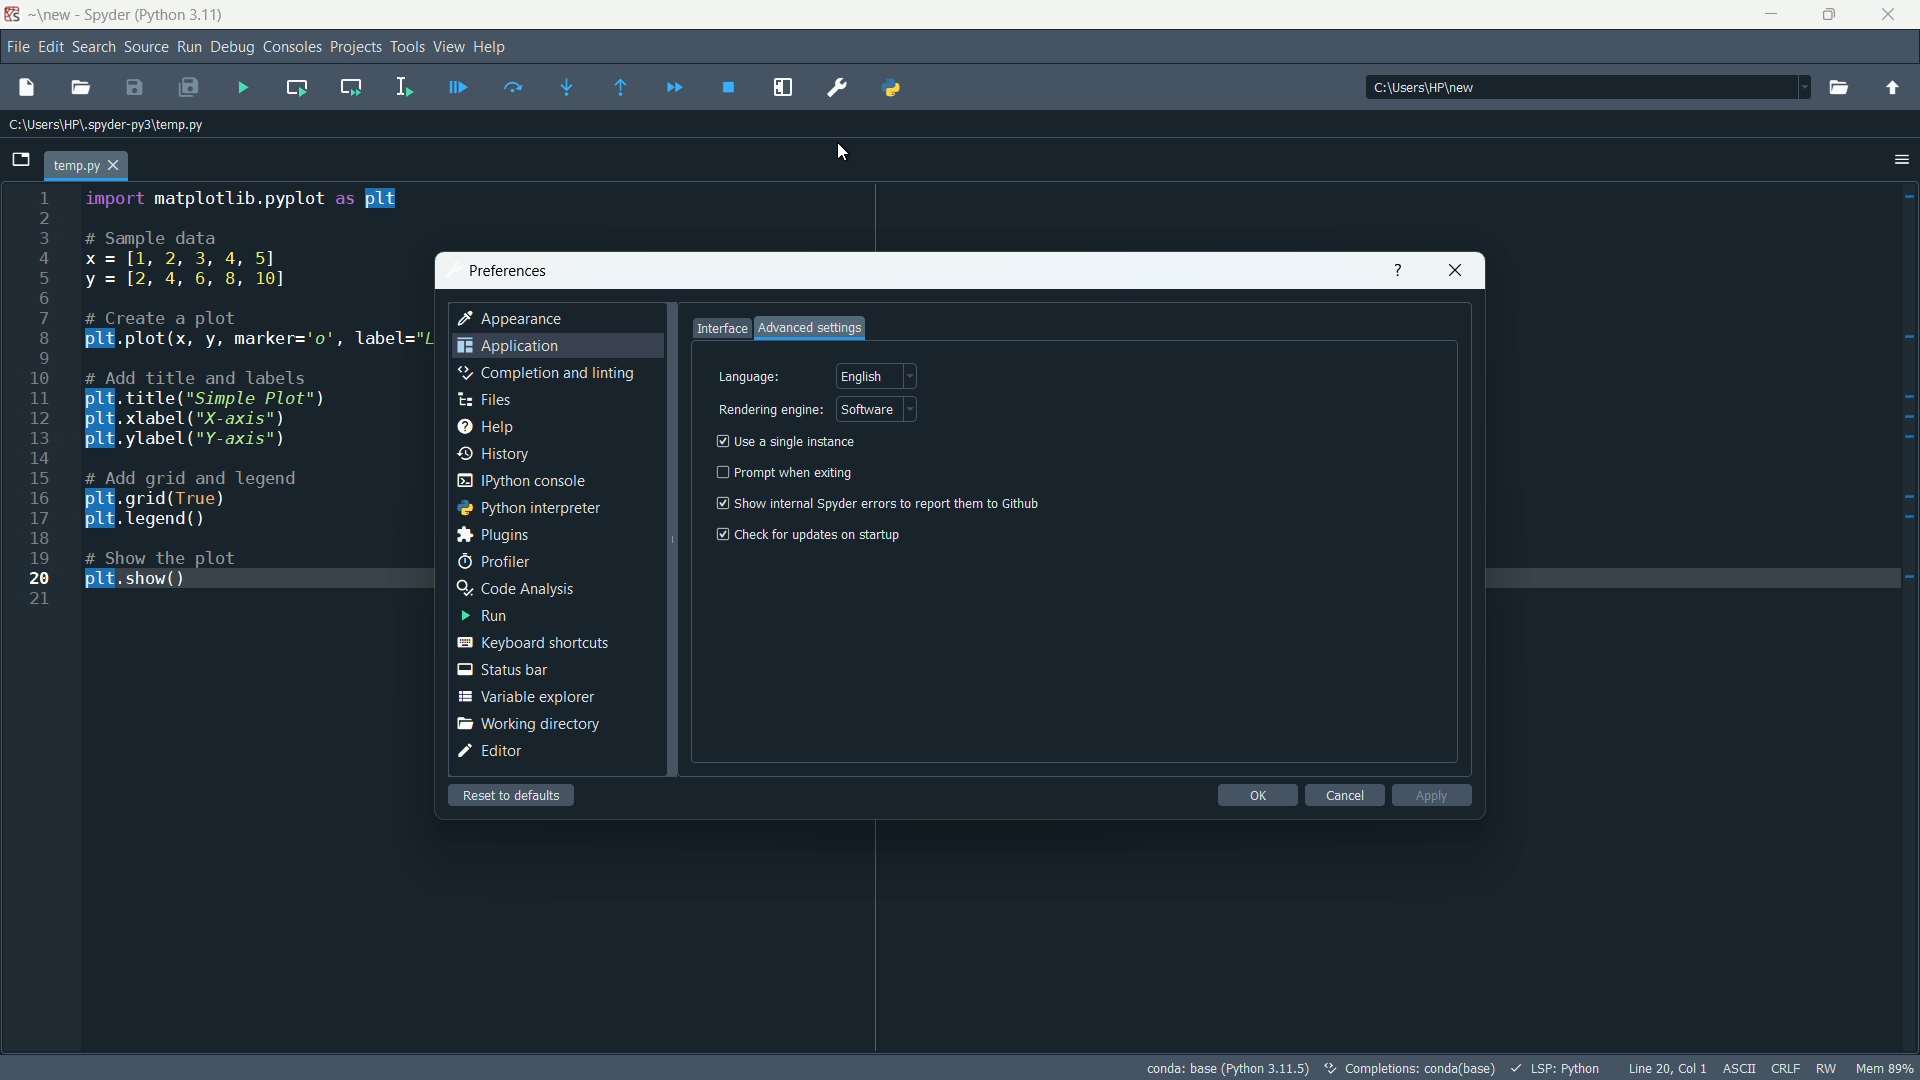  Describe the element at coordinates (1343, 795) in the screenshot. I see `cancel` at that location.